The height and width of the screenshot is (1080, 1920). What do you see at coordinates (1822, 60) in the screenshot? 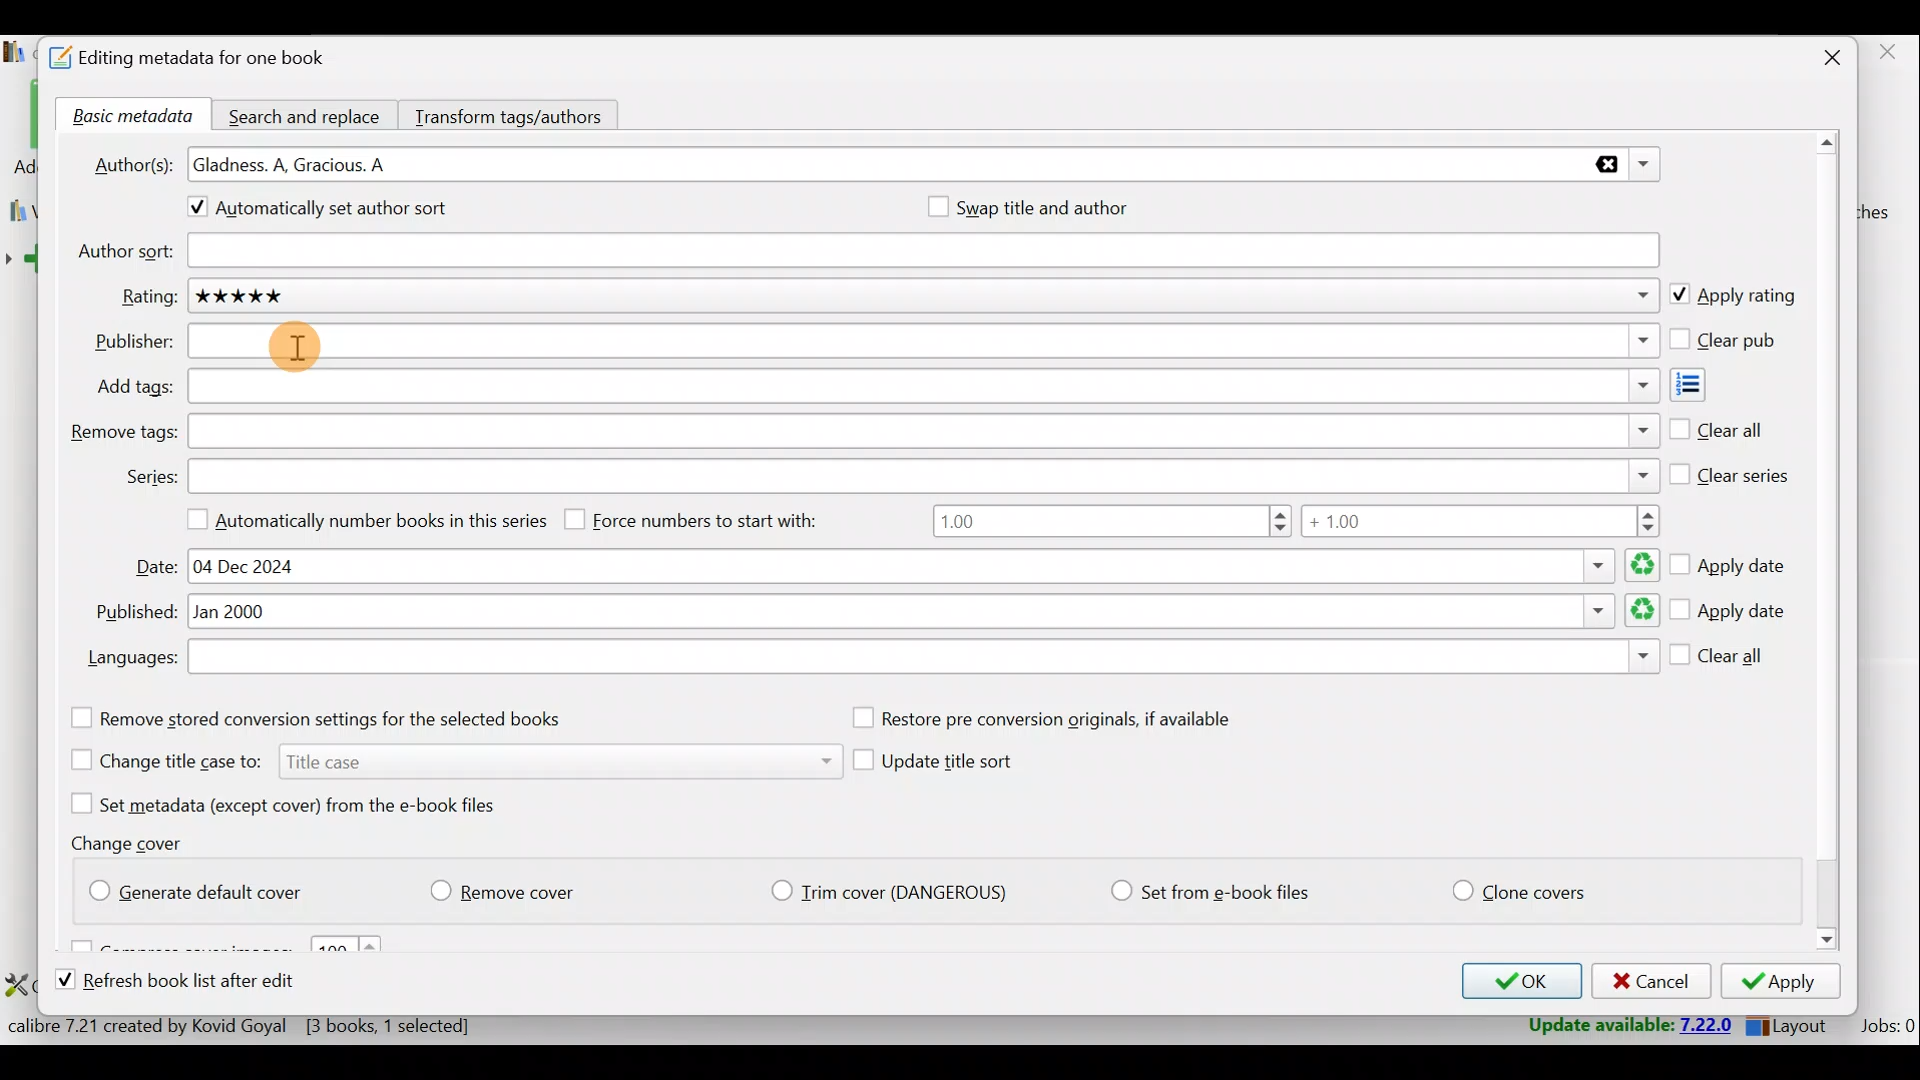
I see `Close` at bounding box center [1822, 60].